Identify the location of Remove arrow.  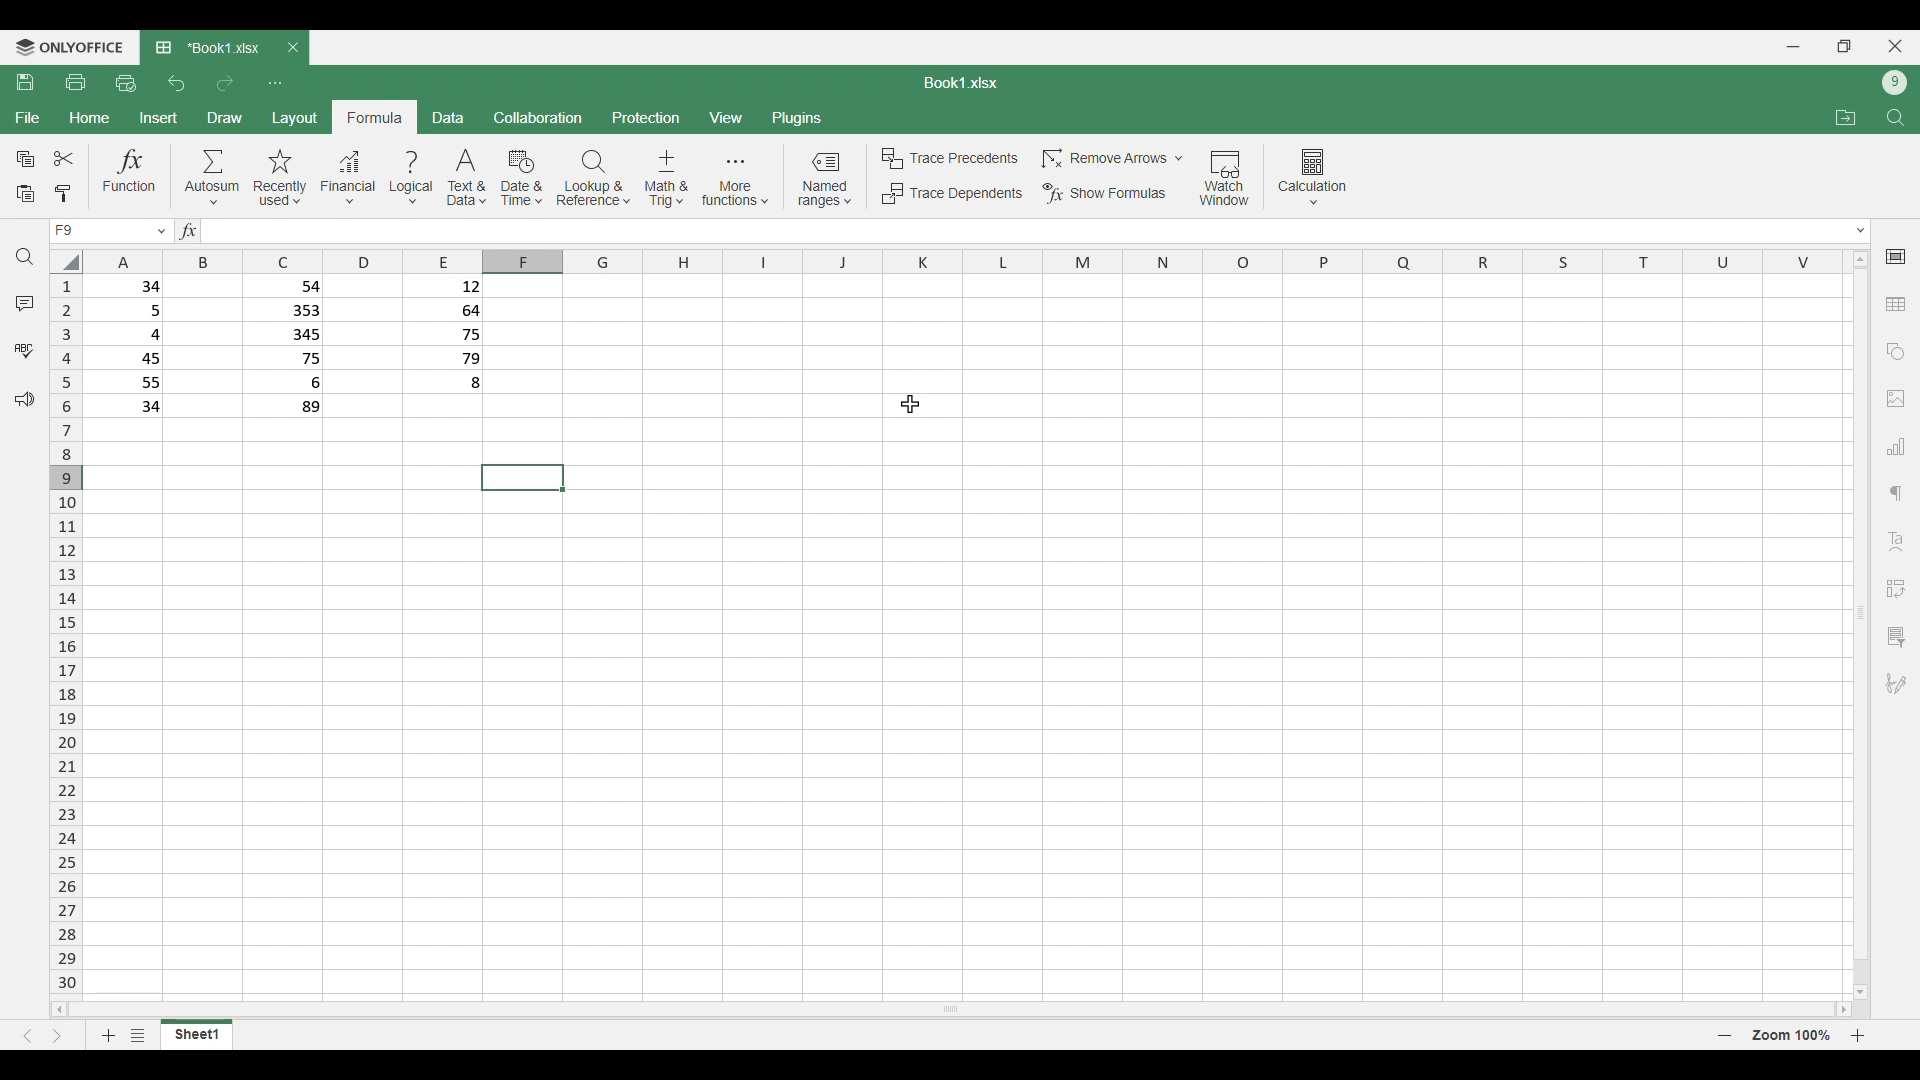
(1110, 159).